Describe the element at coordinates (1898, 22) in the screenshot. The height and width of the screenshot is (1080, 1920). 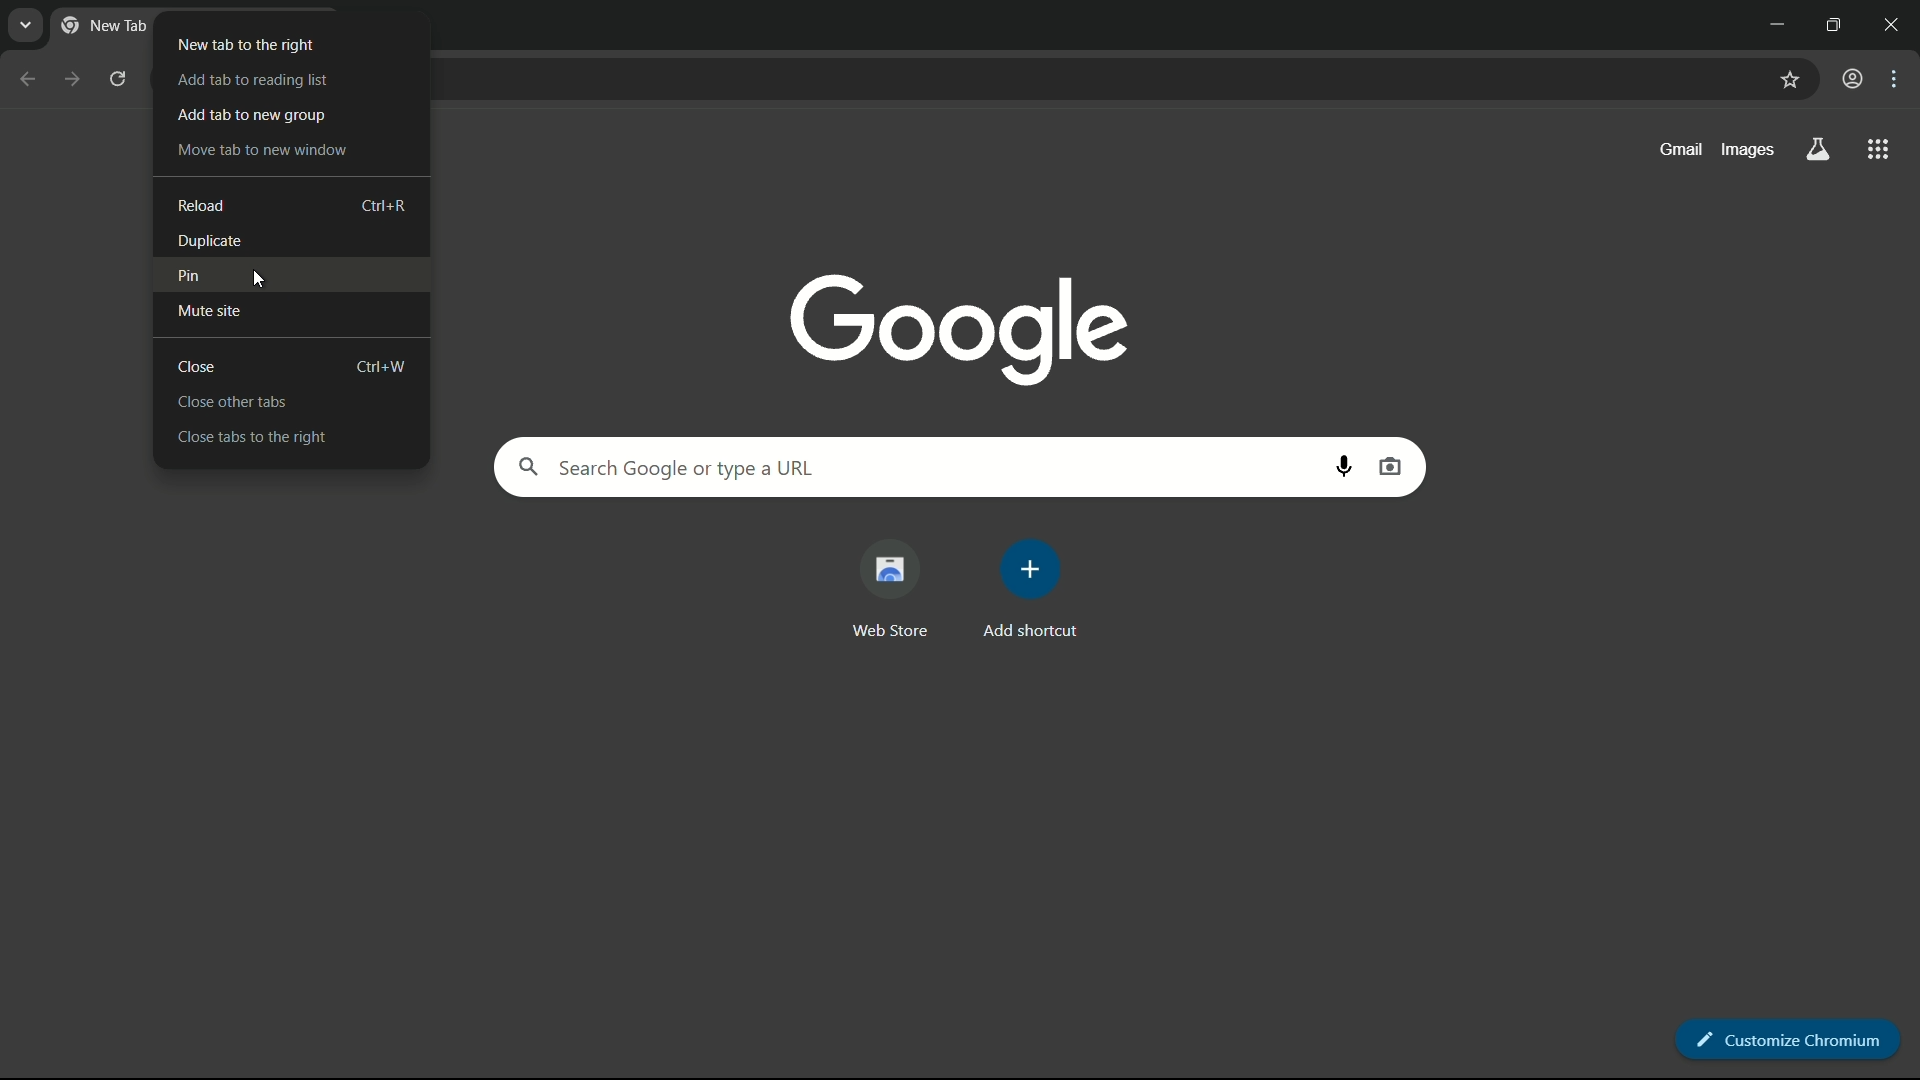
I see `close window` at that location.